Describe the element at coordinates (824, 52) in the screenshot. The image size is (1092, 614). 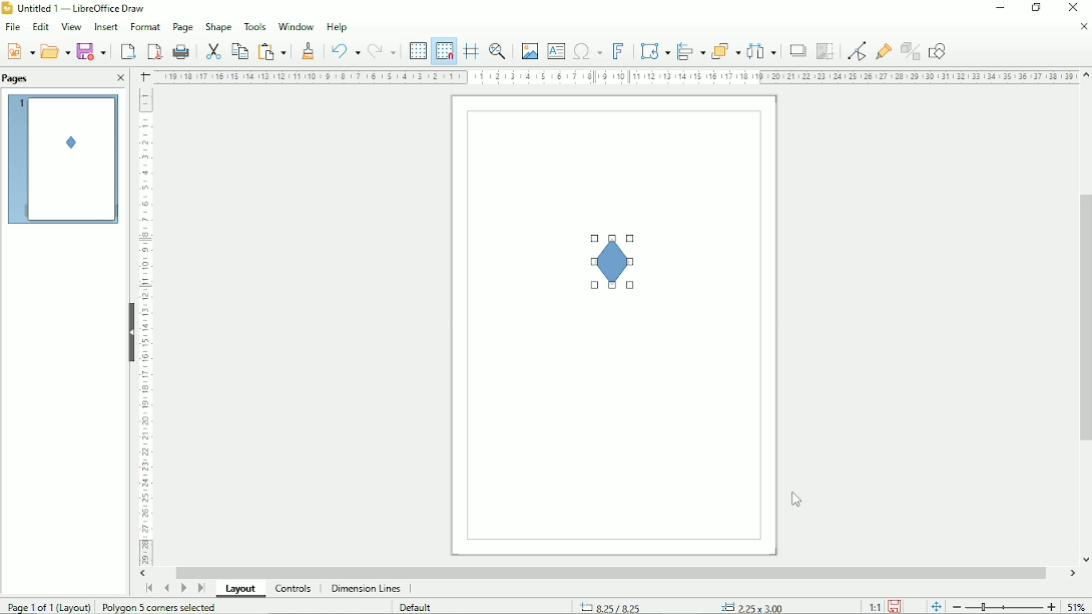
I see `Crop image` at that location.